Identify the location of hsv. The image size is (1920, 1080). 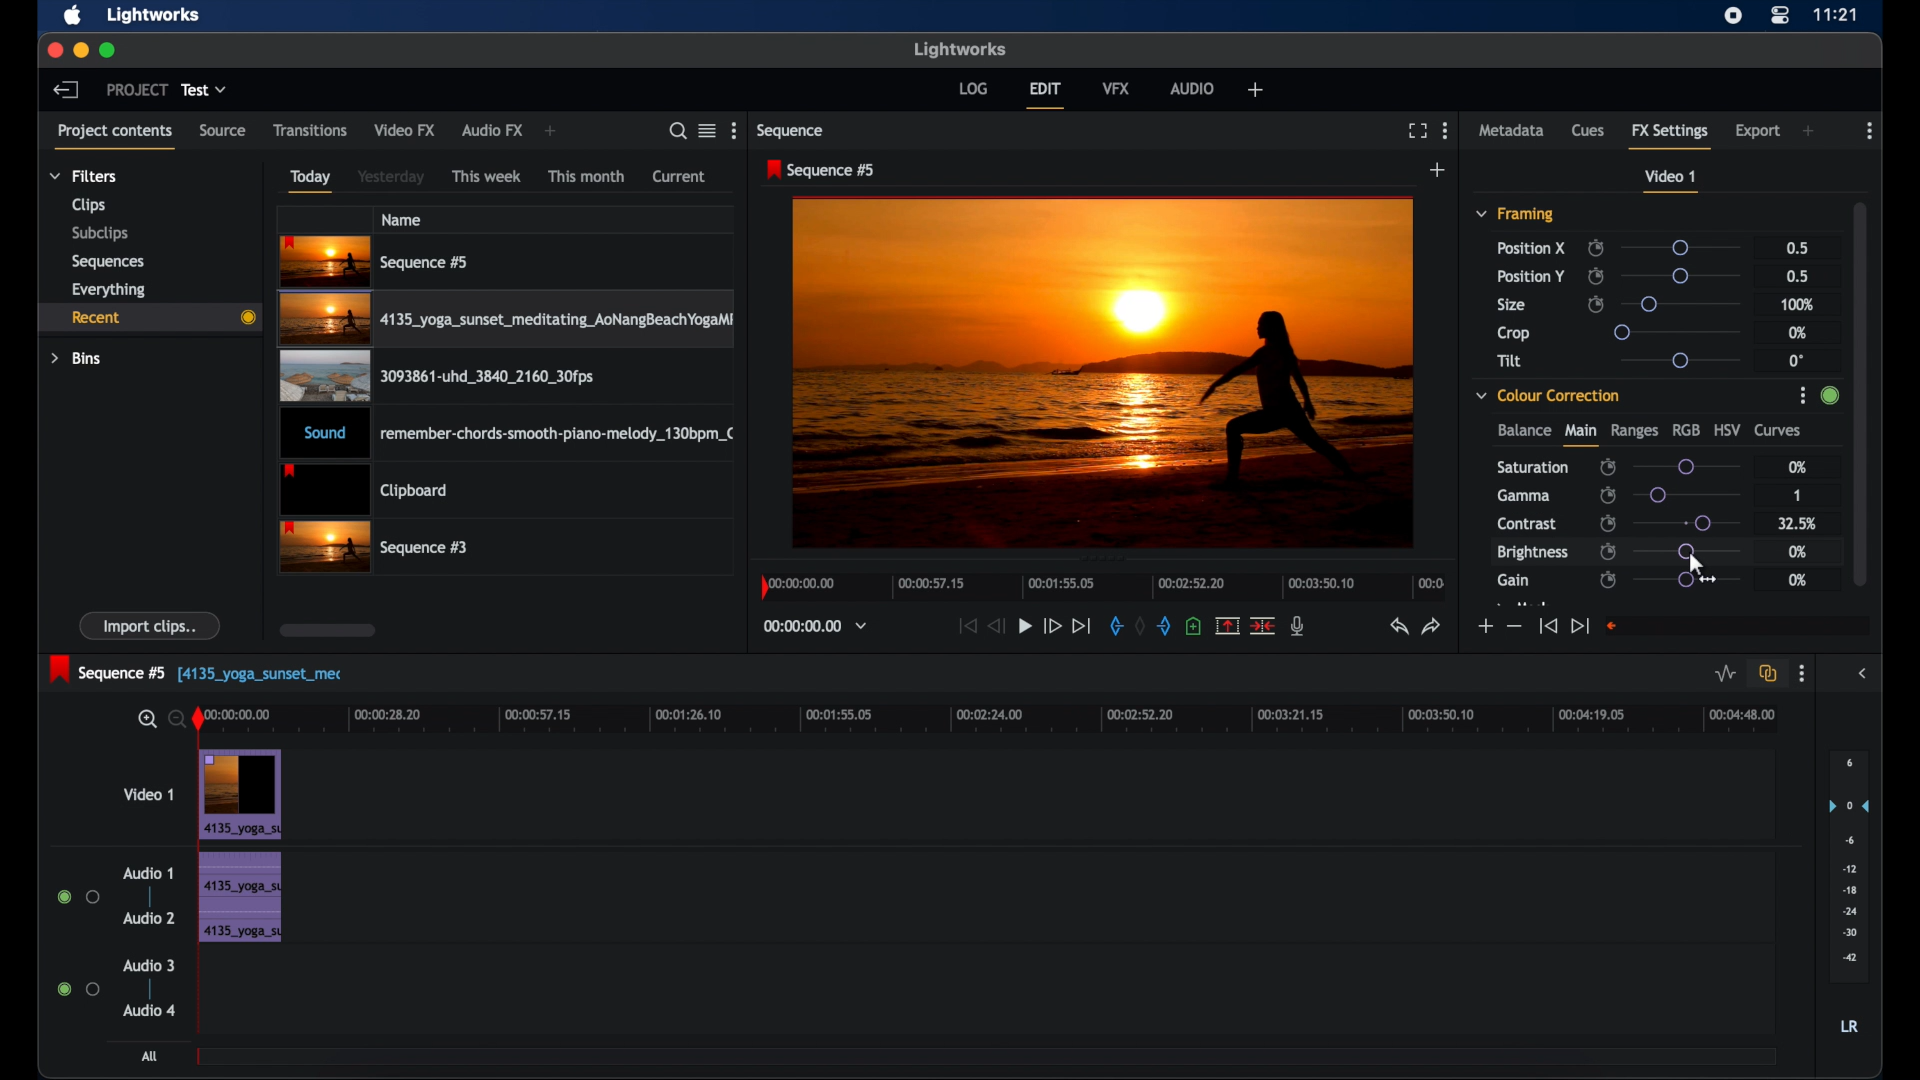
(1728, 428).